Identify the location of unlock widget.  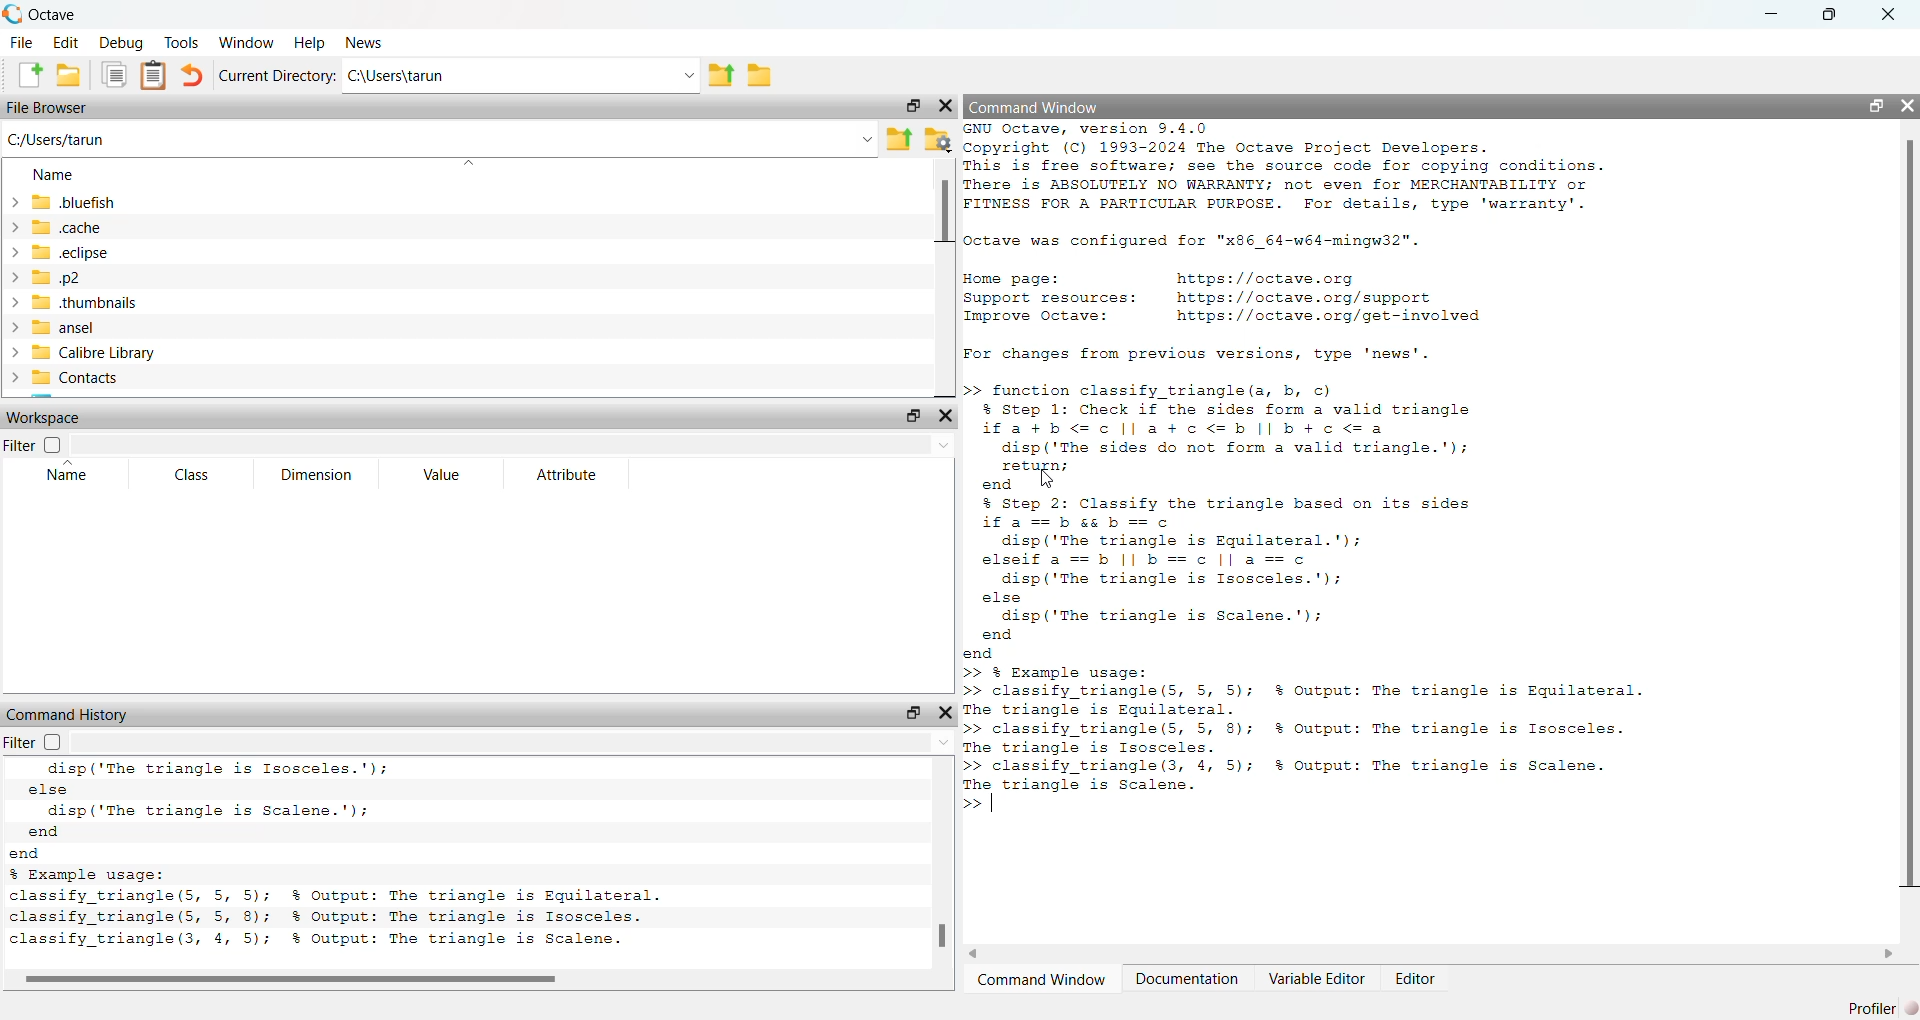
(911, 104).